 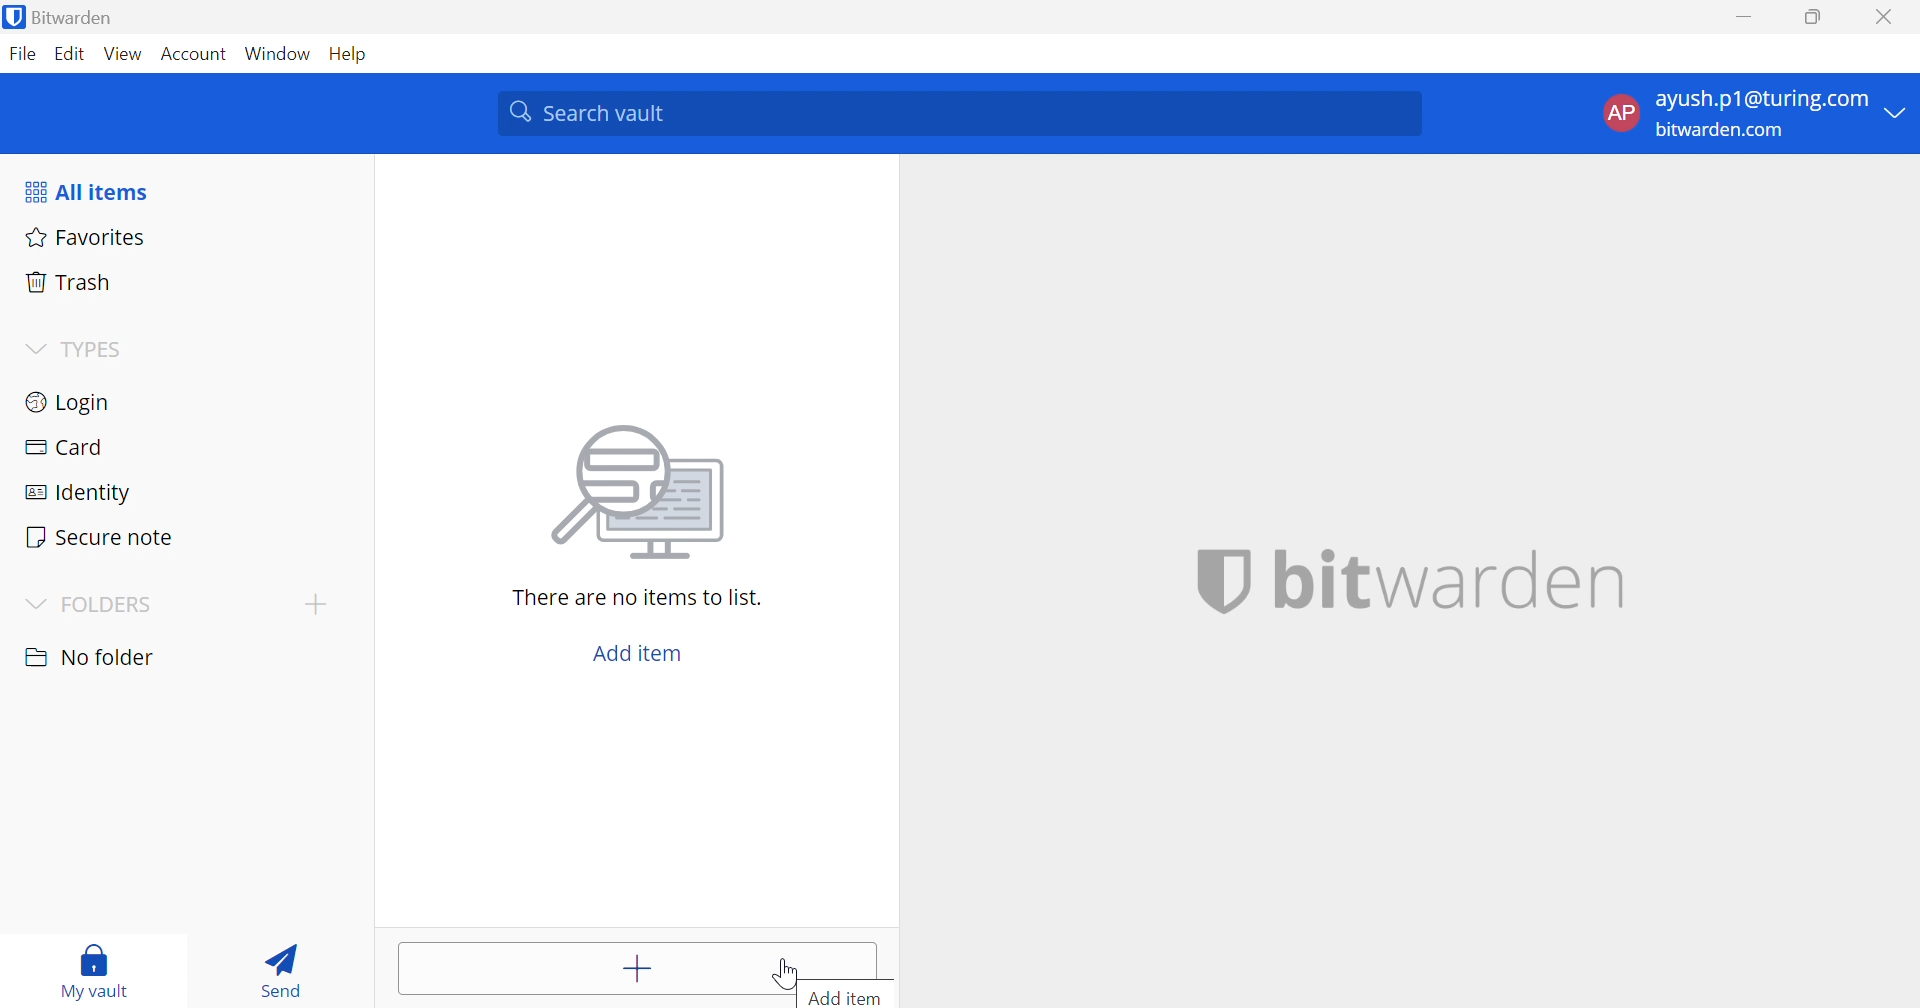 What do you see at coordinates (638, 653) in the screenshot?
I see `Add item` at bounding box center [638, 653].